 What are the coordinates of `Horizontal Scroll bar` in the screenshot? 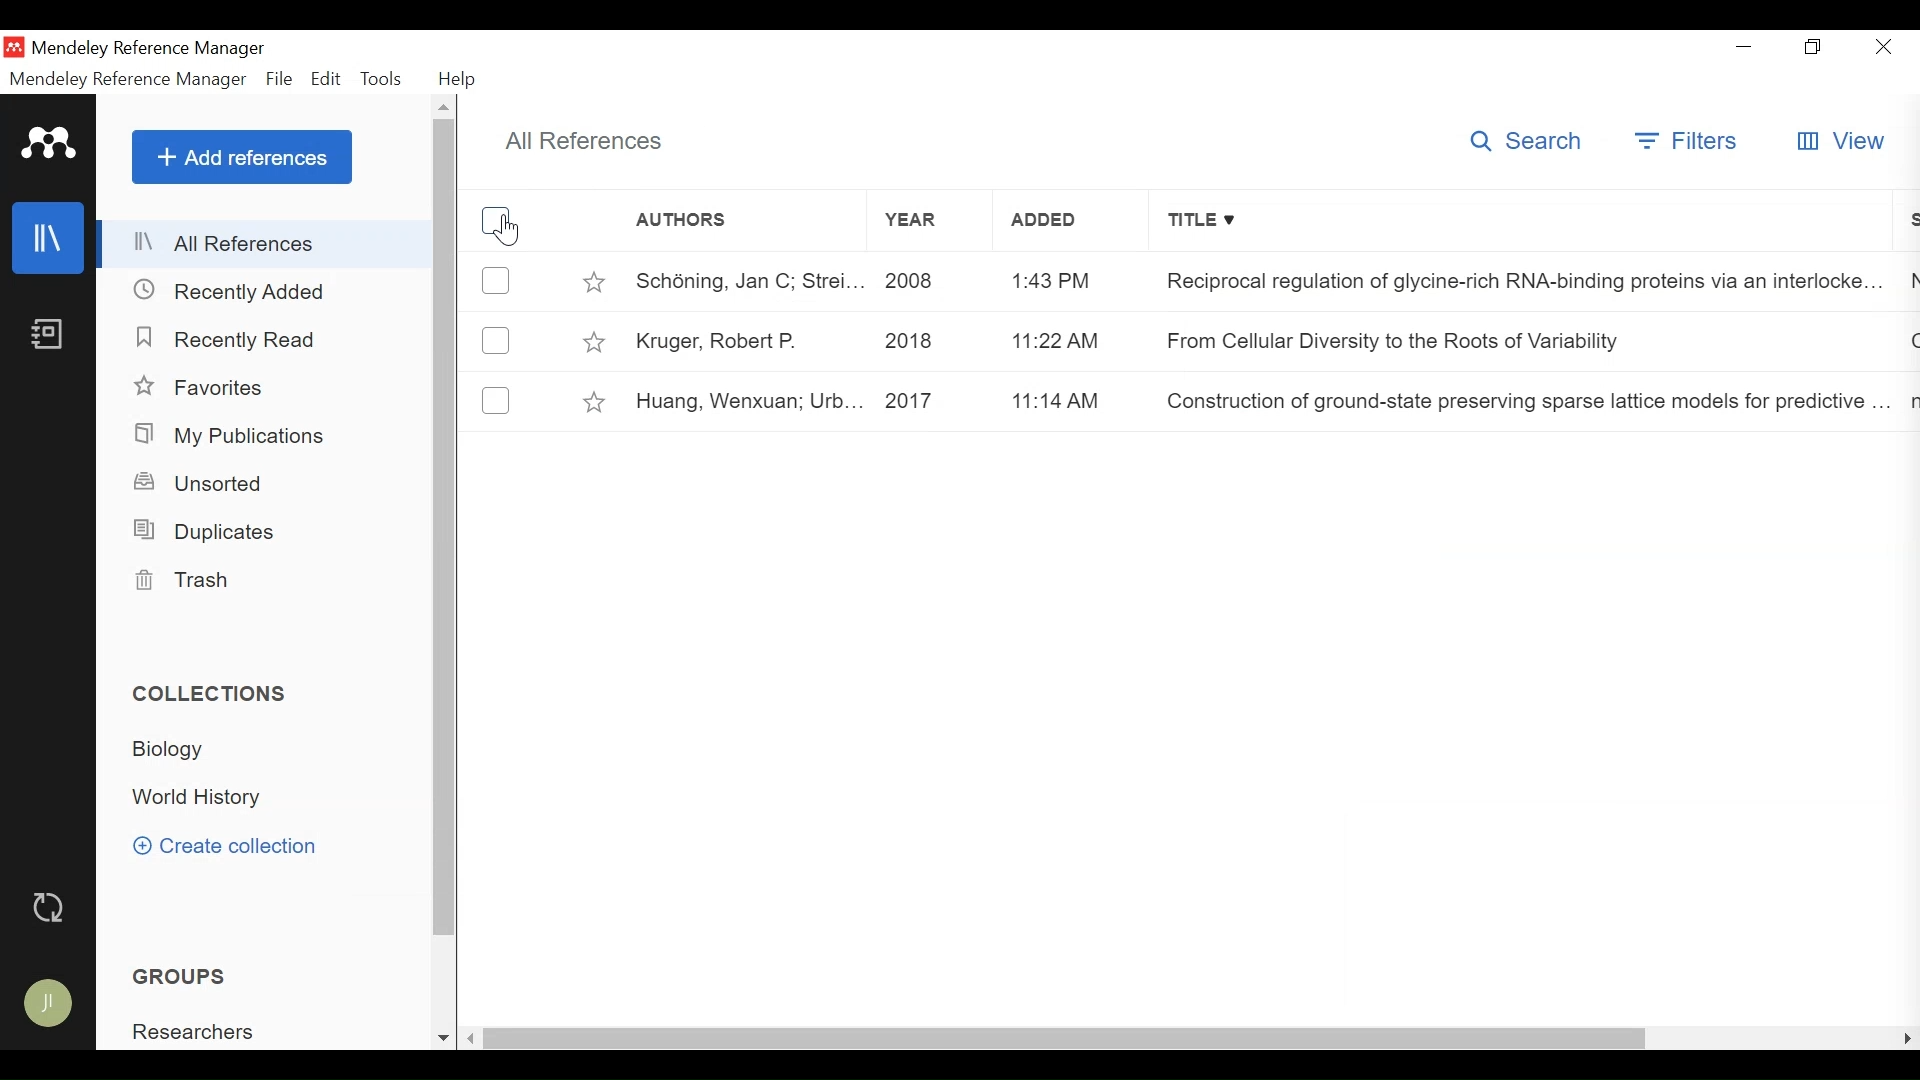 It's located at (1070, 1040).